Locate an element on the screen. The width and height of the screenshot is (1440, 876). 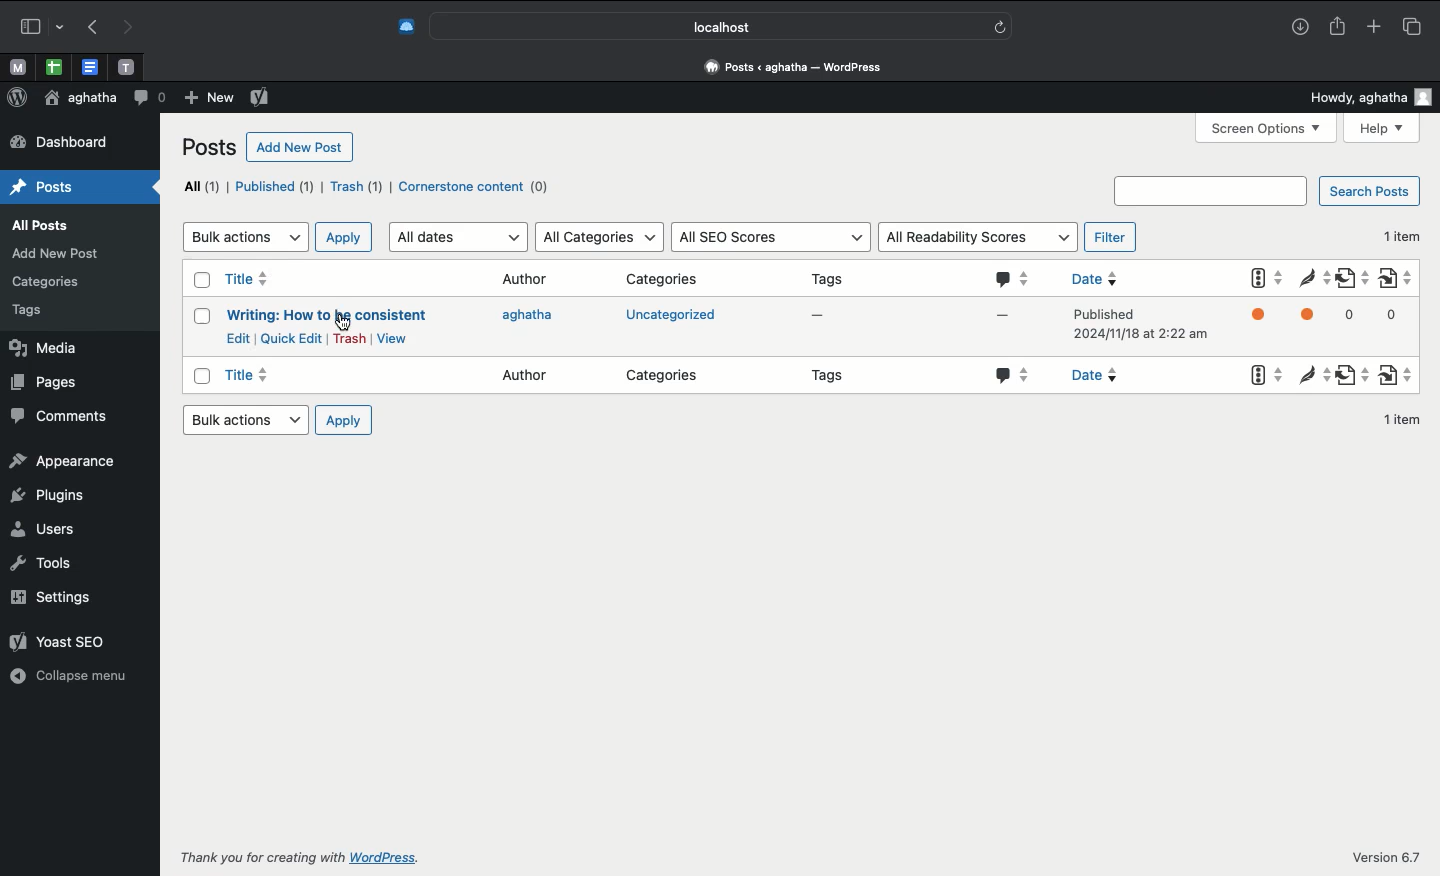
Pinned tabs is located at coordinates (124, 67).